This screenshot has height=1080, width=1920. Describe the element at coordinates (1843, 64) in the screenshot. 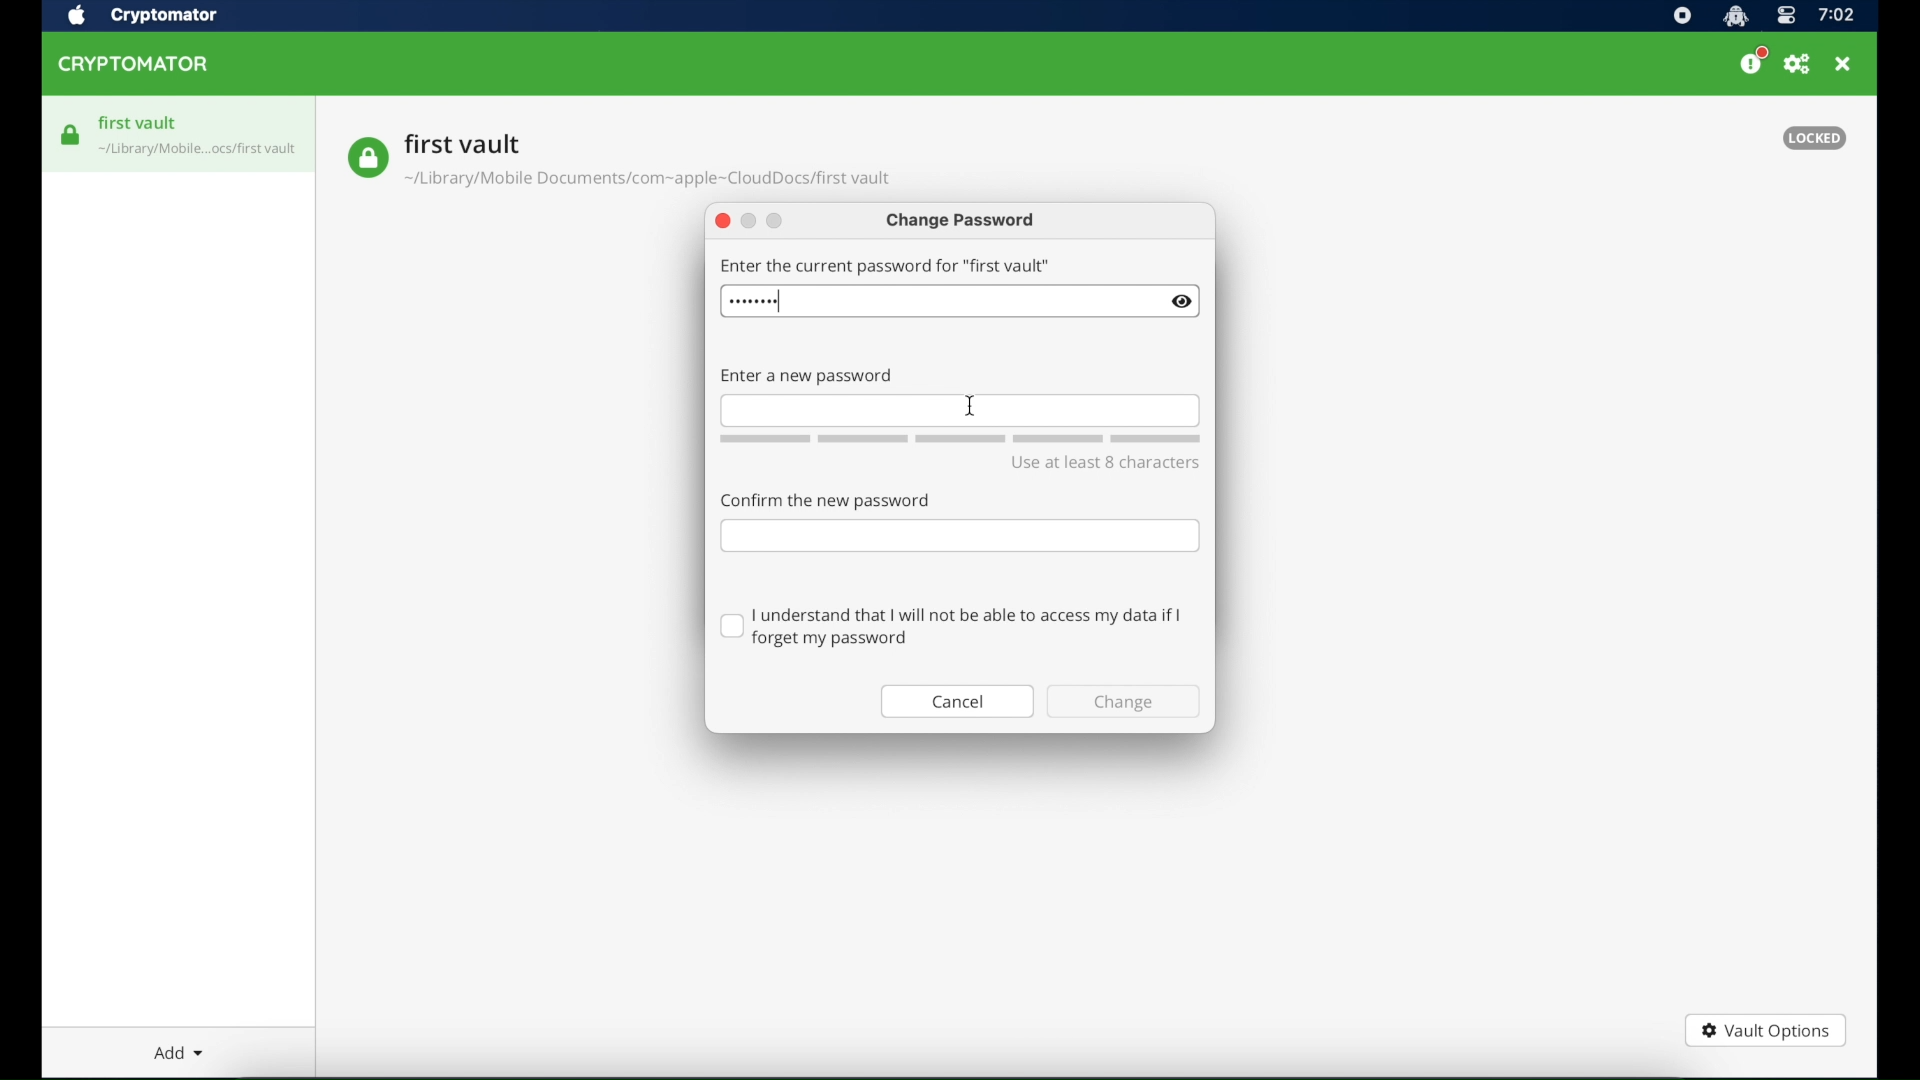

I see `close` at that location.